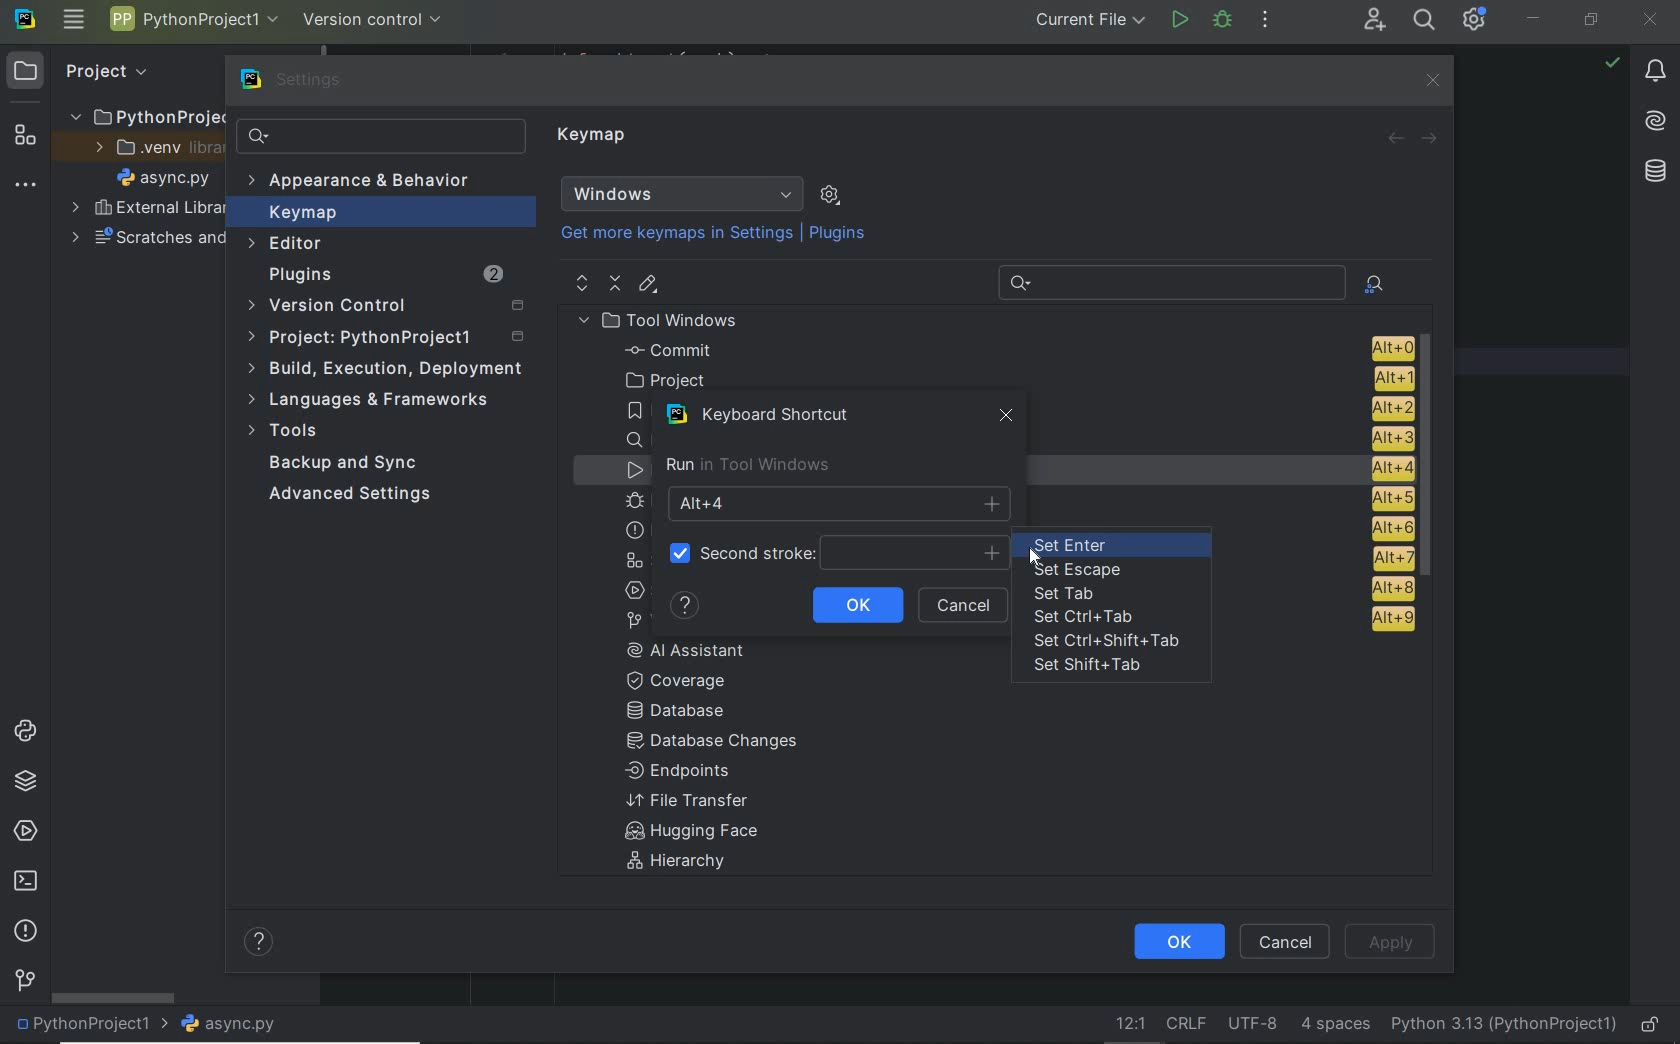 Image resolution: width=1680 pixels, height=1044 pixels. Describe the element at coordinates (383, 275) in the screenshot. I see `Plugins` at that location.